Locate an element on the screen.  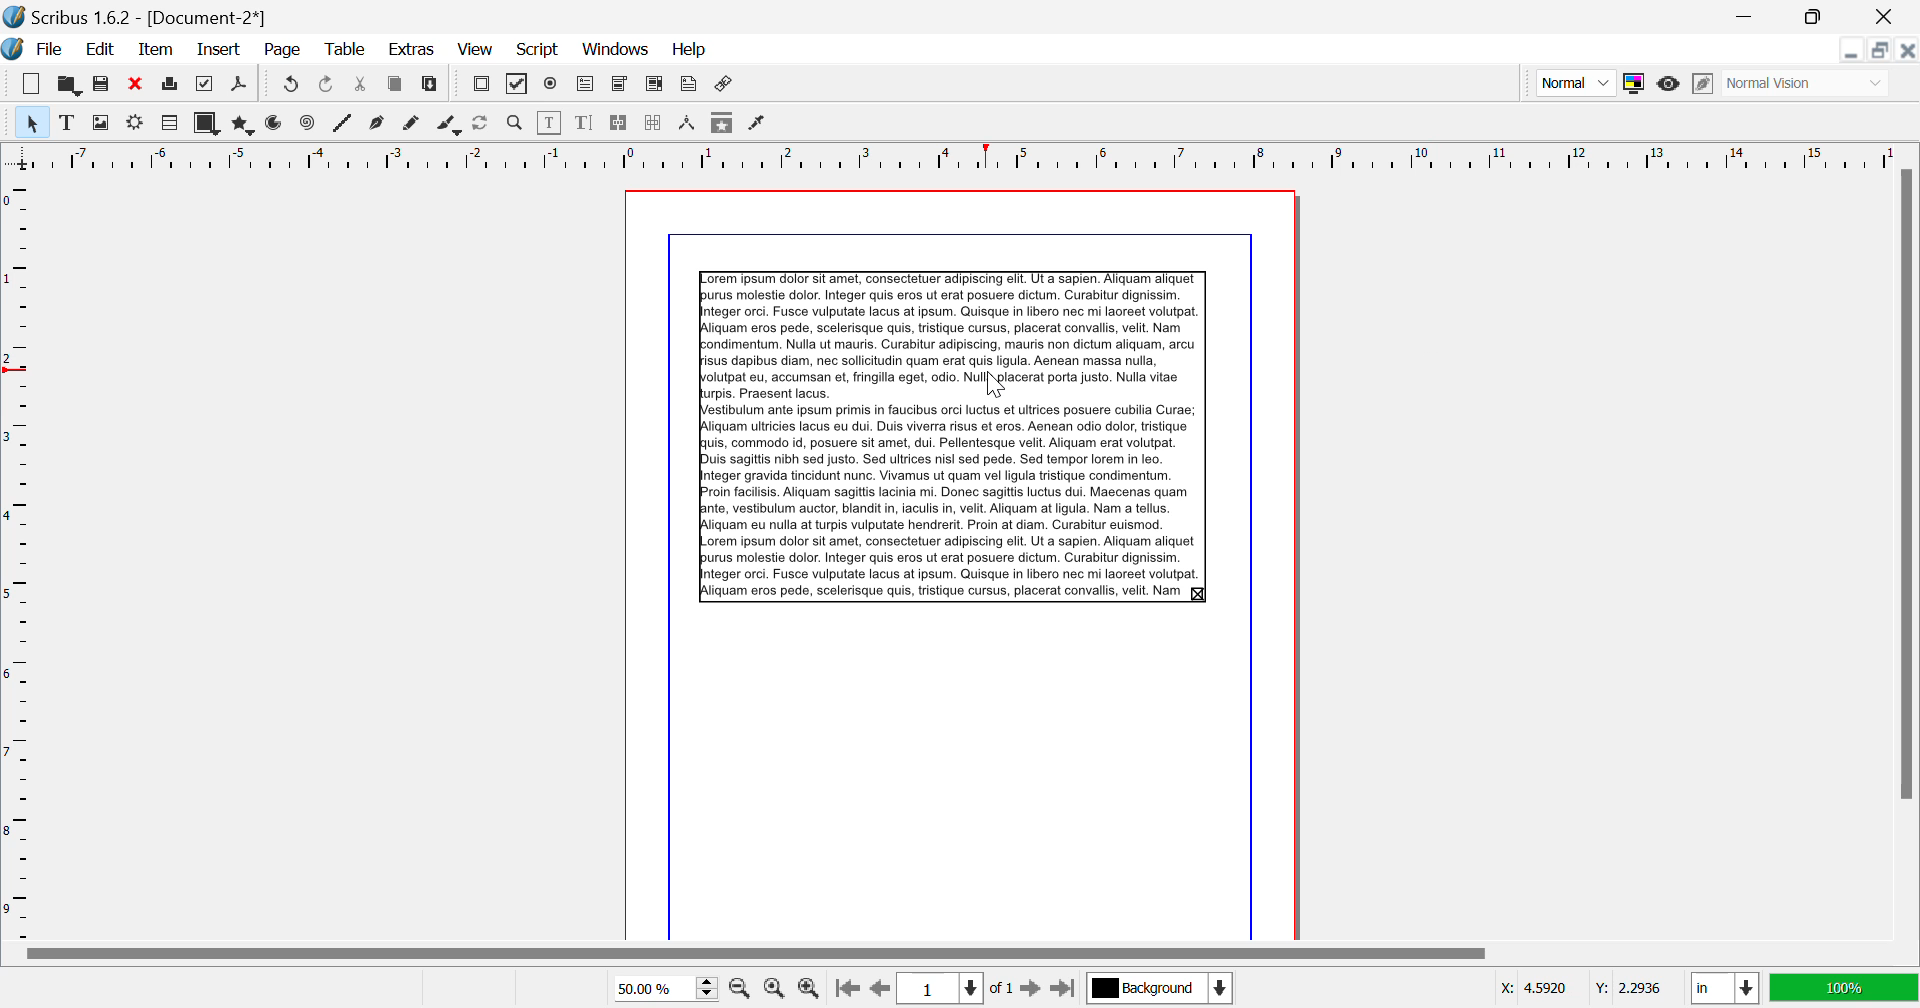
Edit Text with Story Editor is located at coordinates (584, 123).